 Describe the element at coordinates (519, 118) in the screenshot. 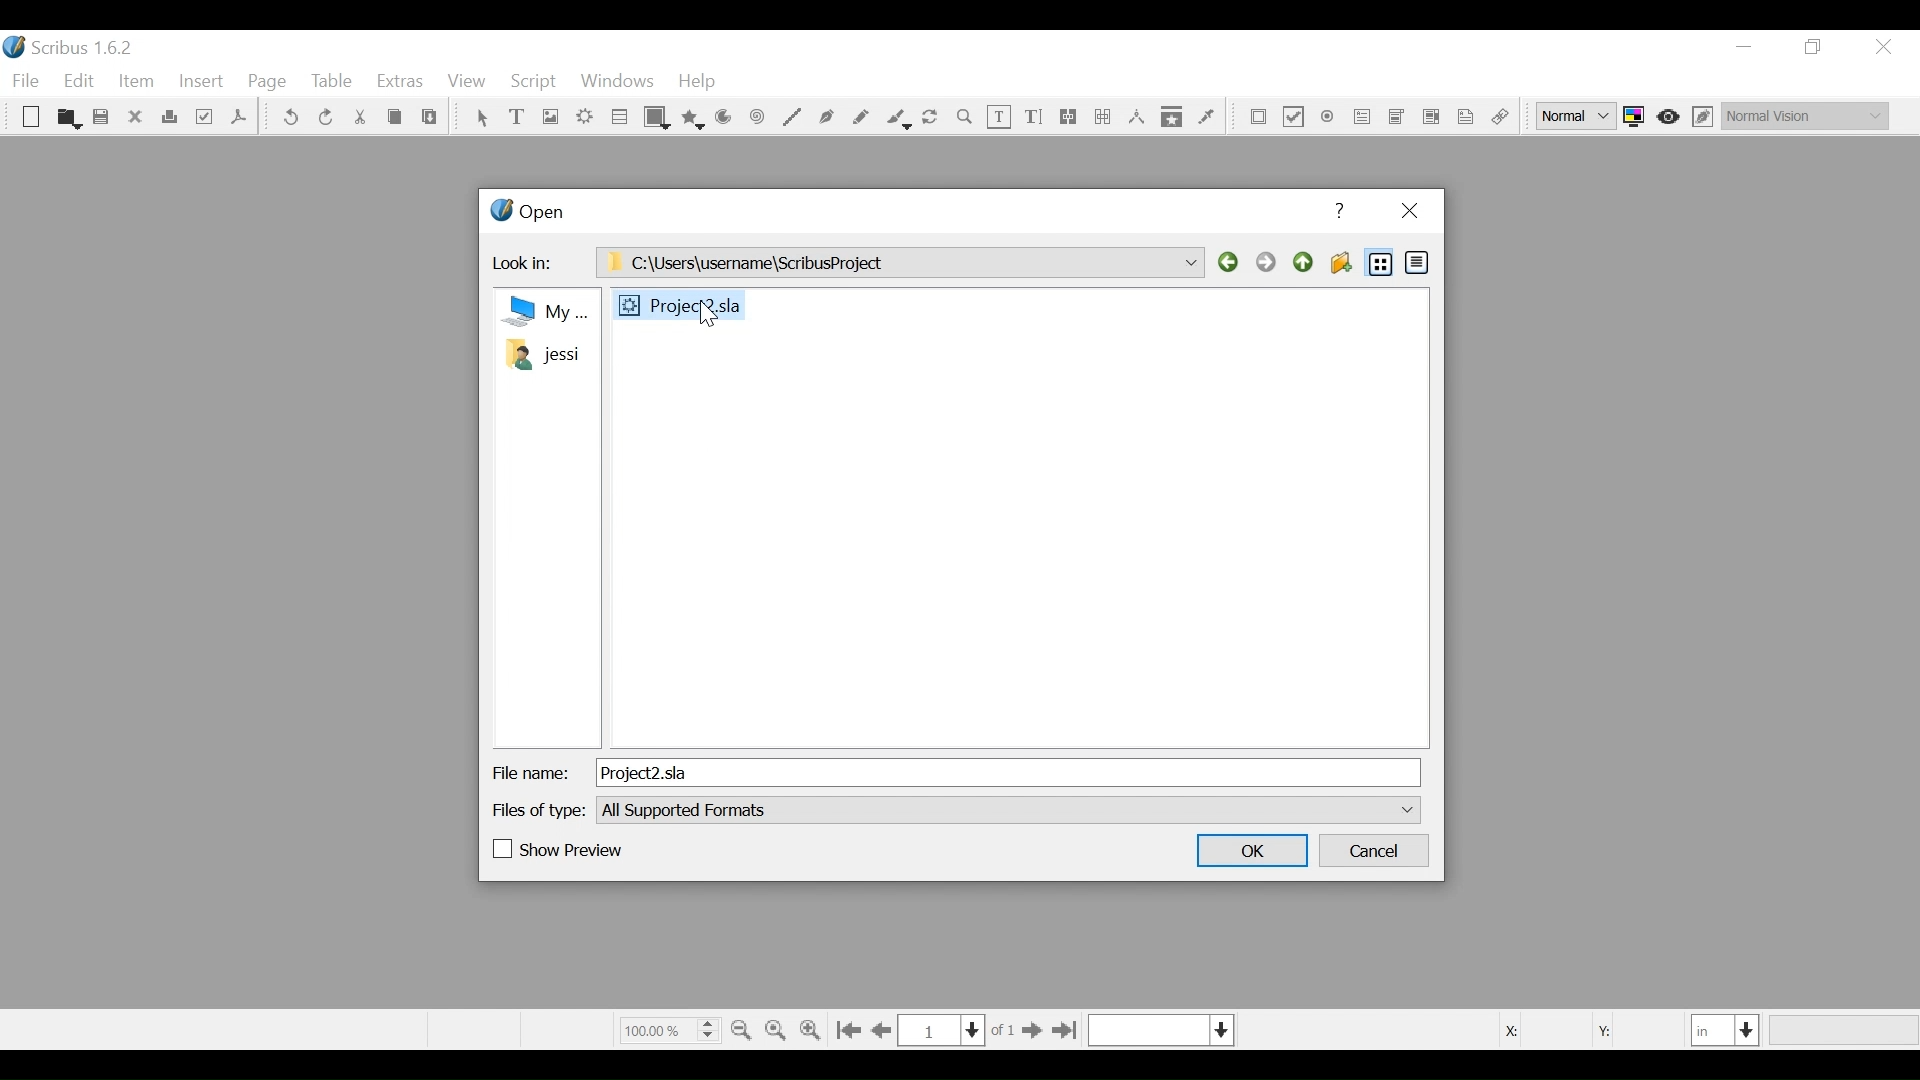

I see `Text Frame` at that location.